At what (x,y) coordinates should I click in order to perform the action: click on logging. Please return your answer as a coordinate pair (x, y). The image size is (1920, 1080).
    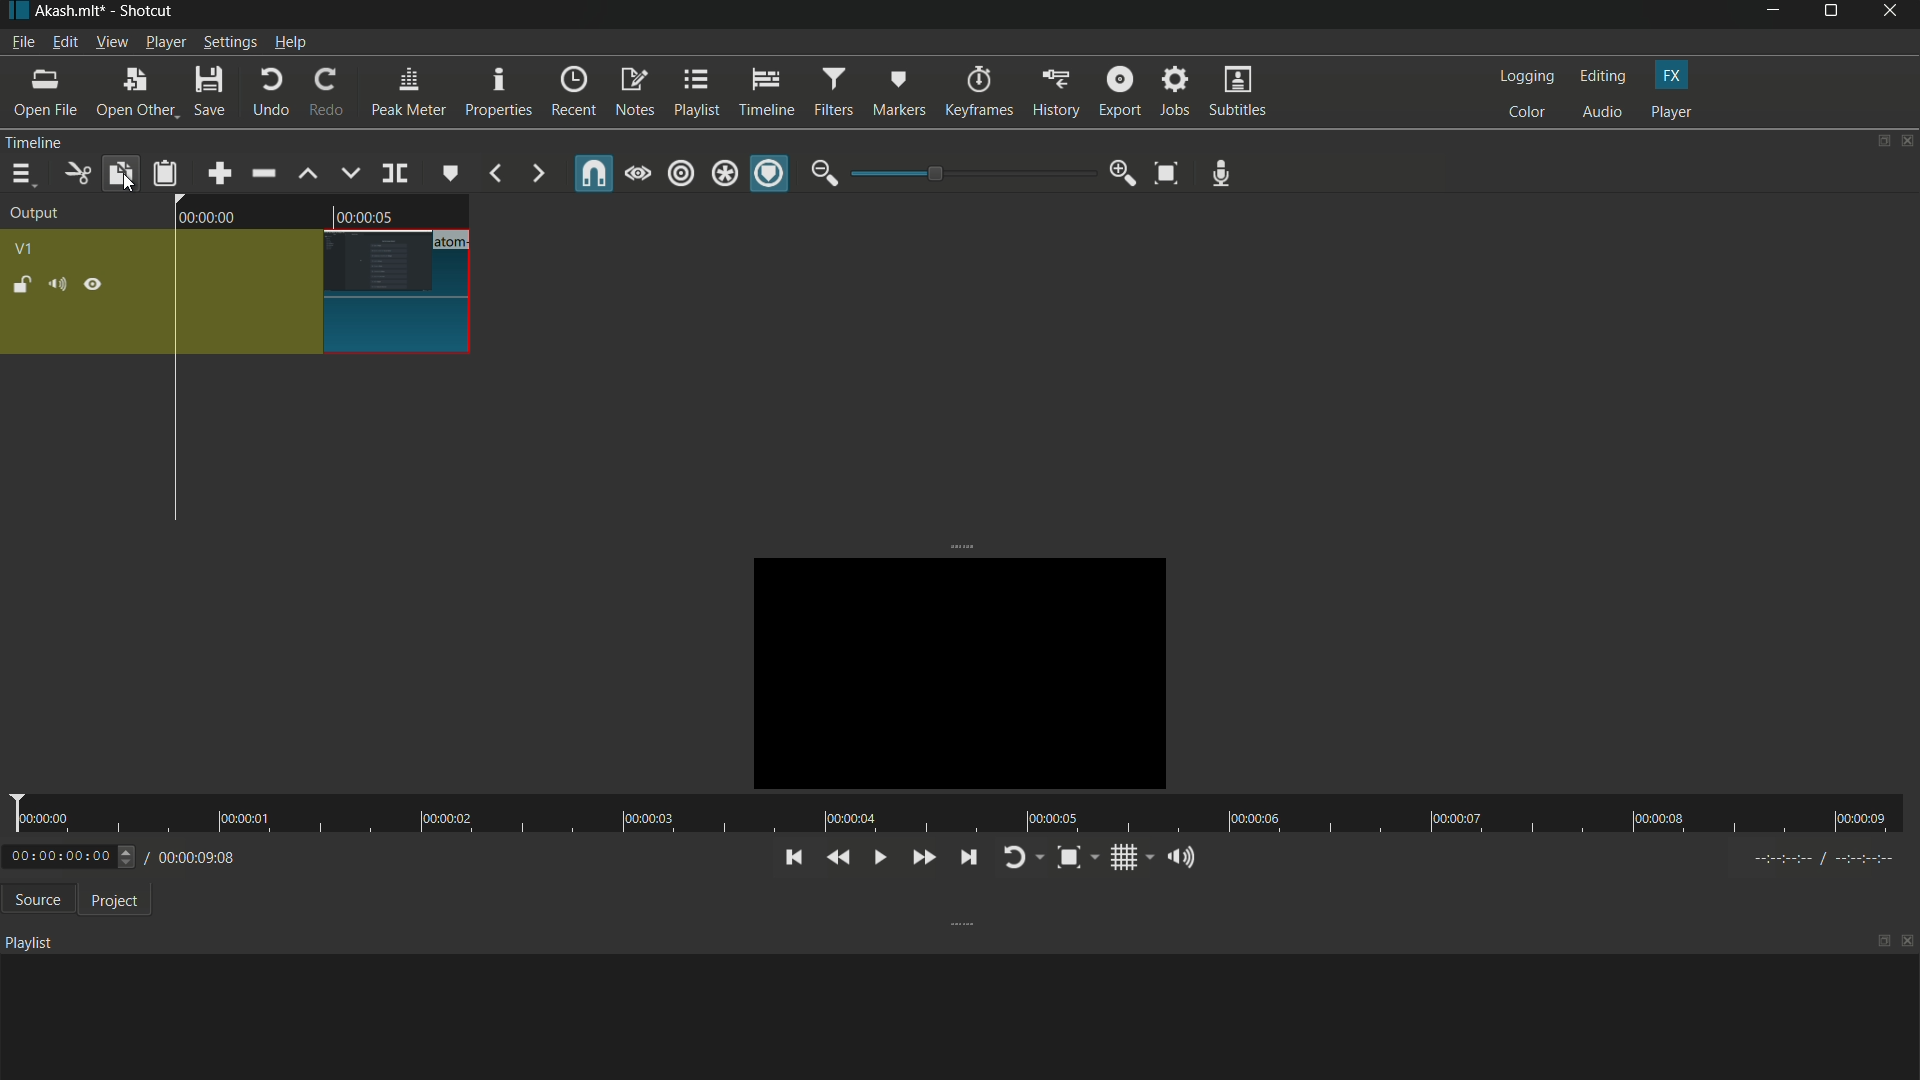
    Looking at the image, I should click on (1523, 77).